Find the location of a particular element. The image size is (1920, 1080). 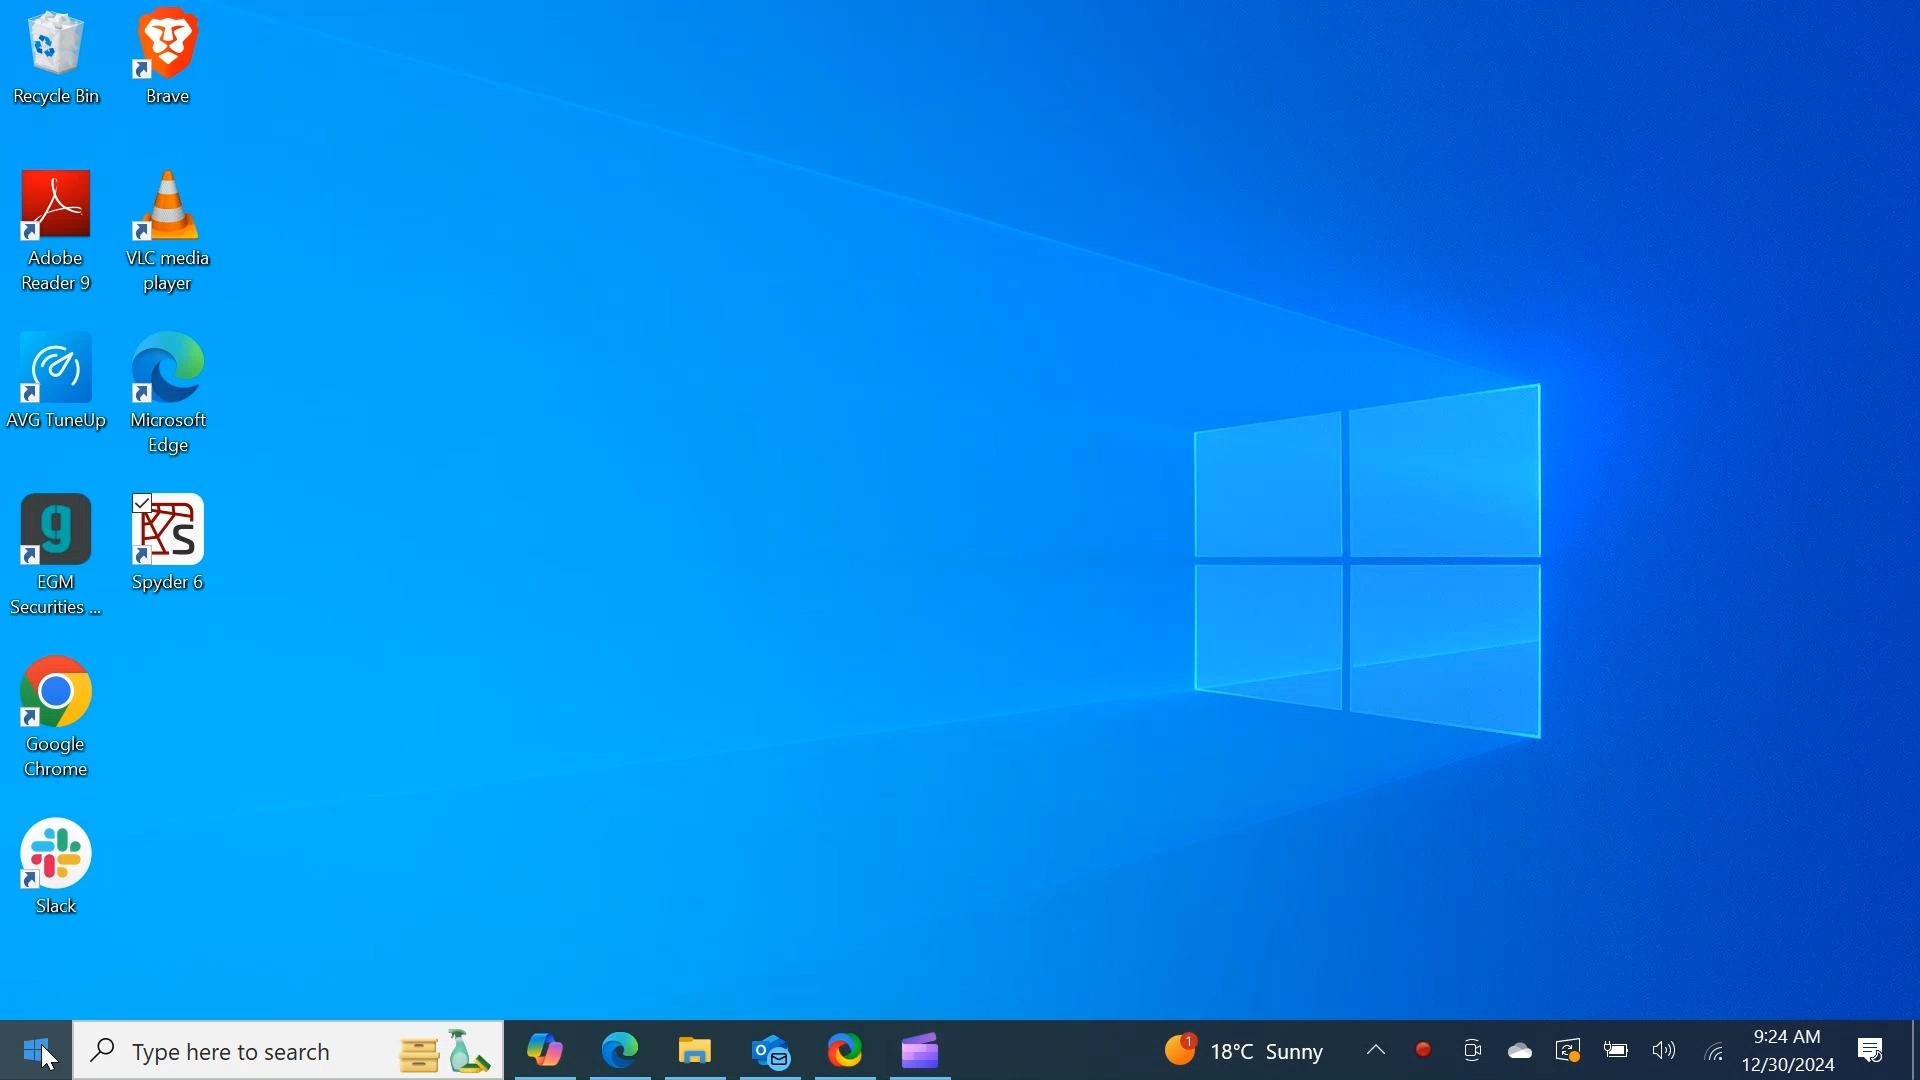

Adobe Reader Desktop Icon is located at coordinates (58, 235).